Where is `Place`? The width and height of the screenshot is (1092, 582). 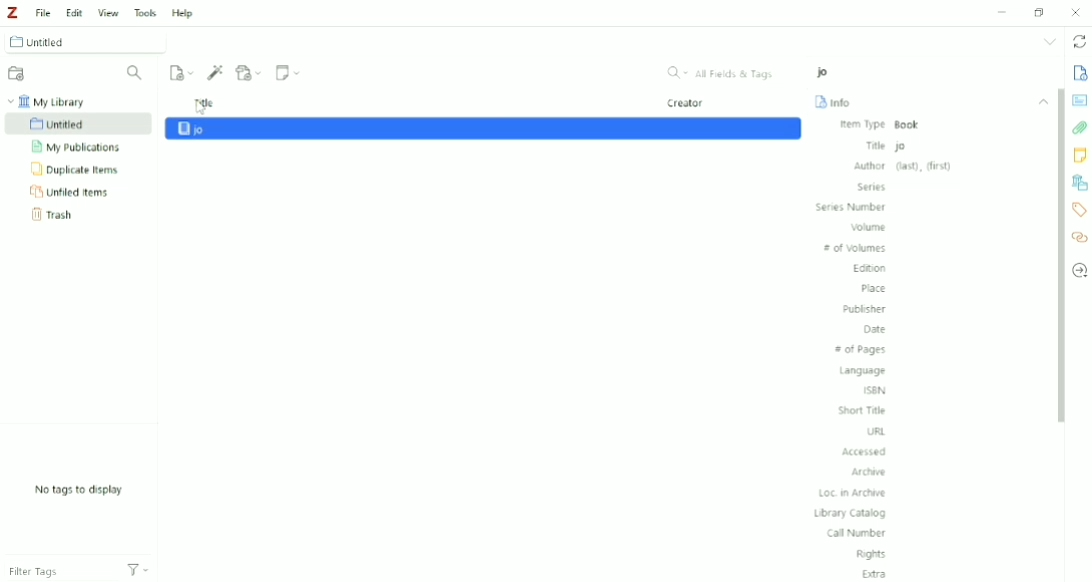 Place is located at coordinates (872, 289).